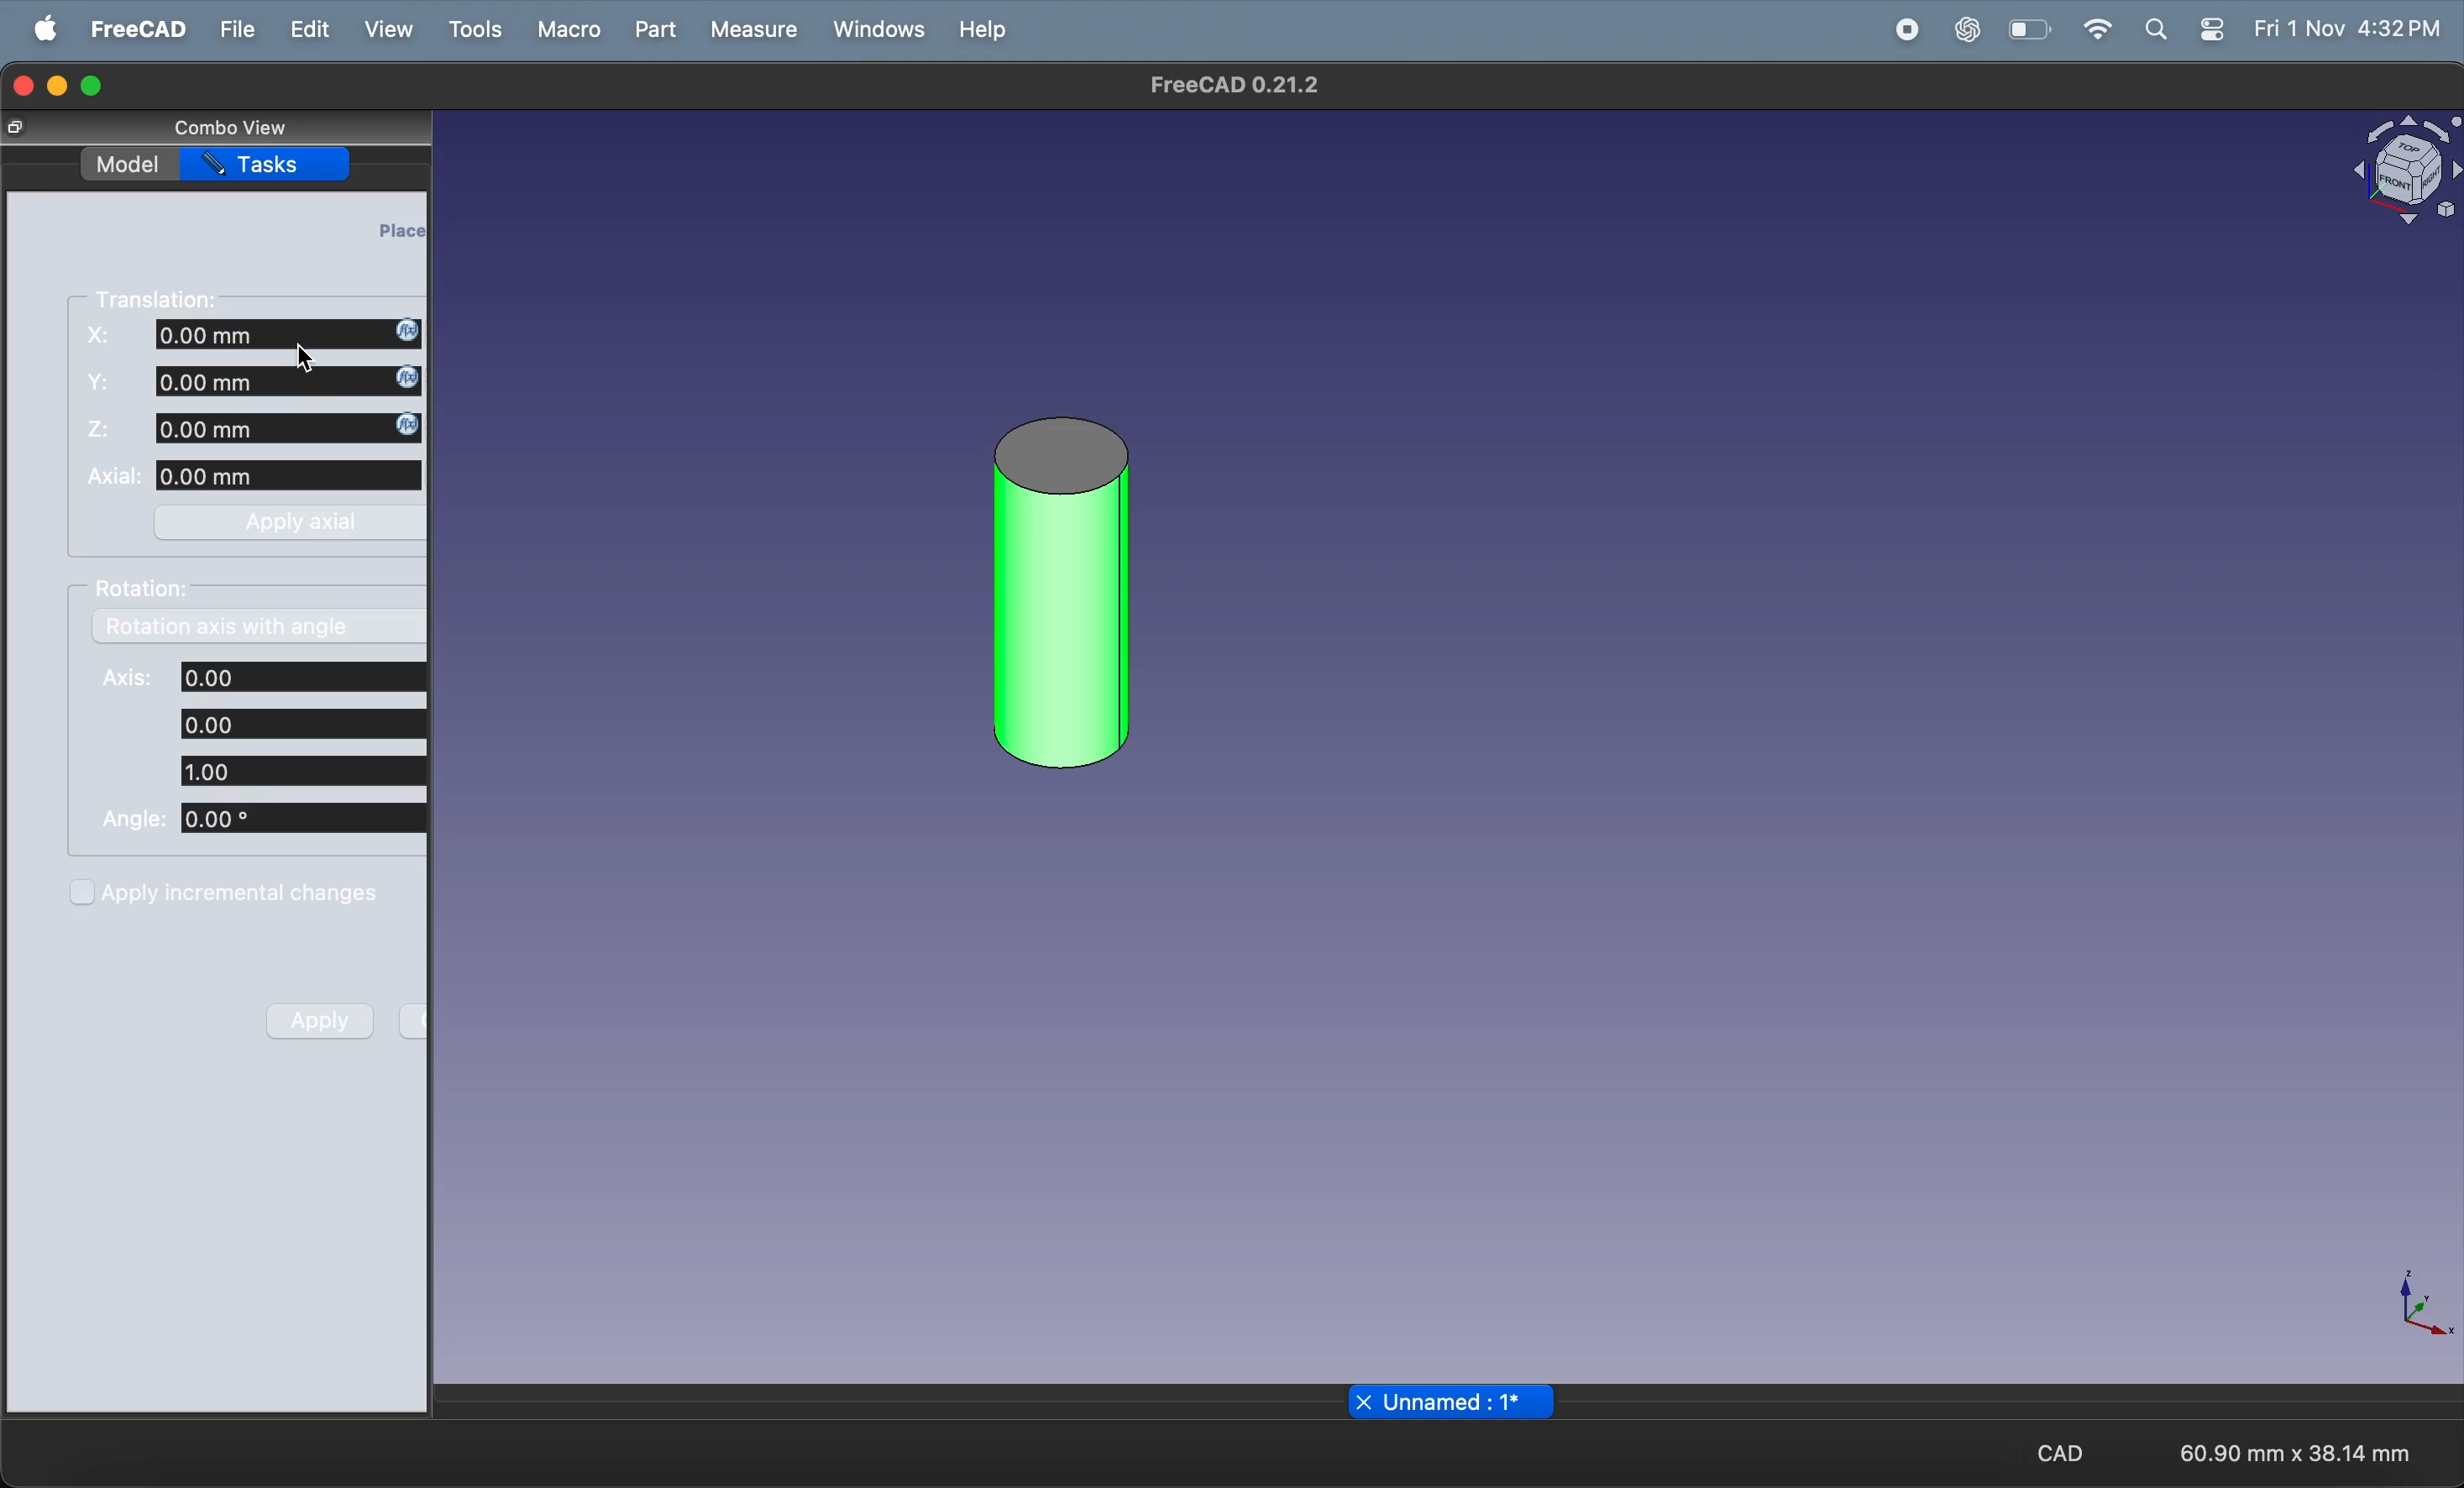 This screenshot has width=2464, height=1488. Describe the element at coordinates (2184, 32) in the screenshot. I see `apple widgets` at that location.